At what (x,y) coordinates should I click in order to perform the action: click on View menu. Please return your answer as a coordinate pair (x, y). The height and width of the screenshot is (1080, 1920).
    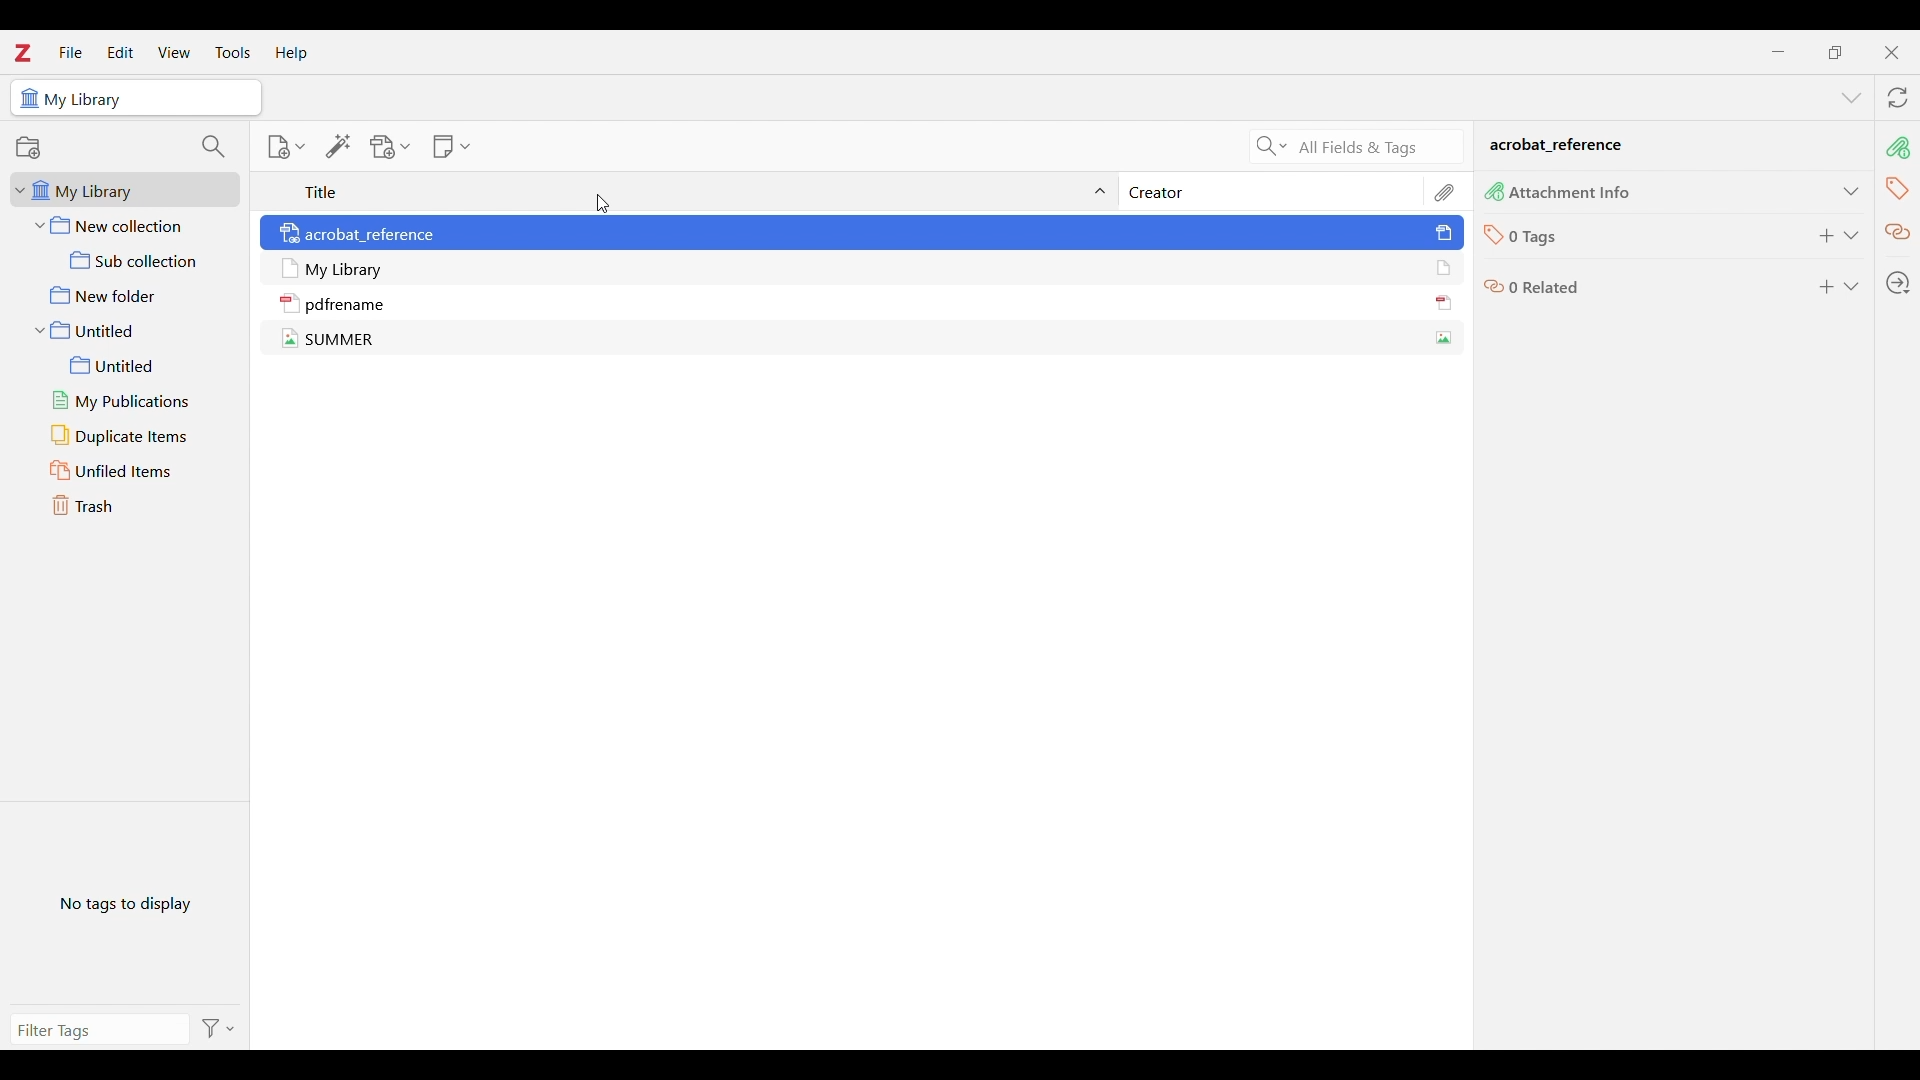
    Looking at the image, I should click on (174, 52).